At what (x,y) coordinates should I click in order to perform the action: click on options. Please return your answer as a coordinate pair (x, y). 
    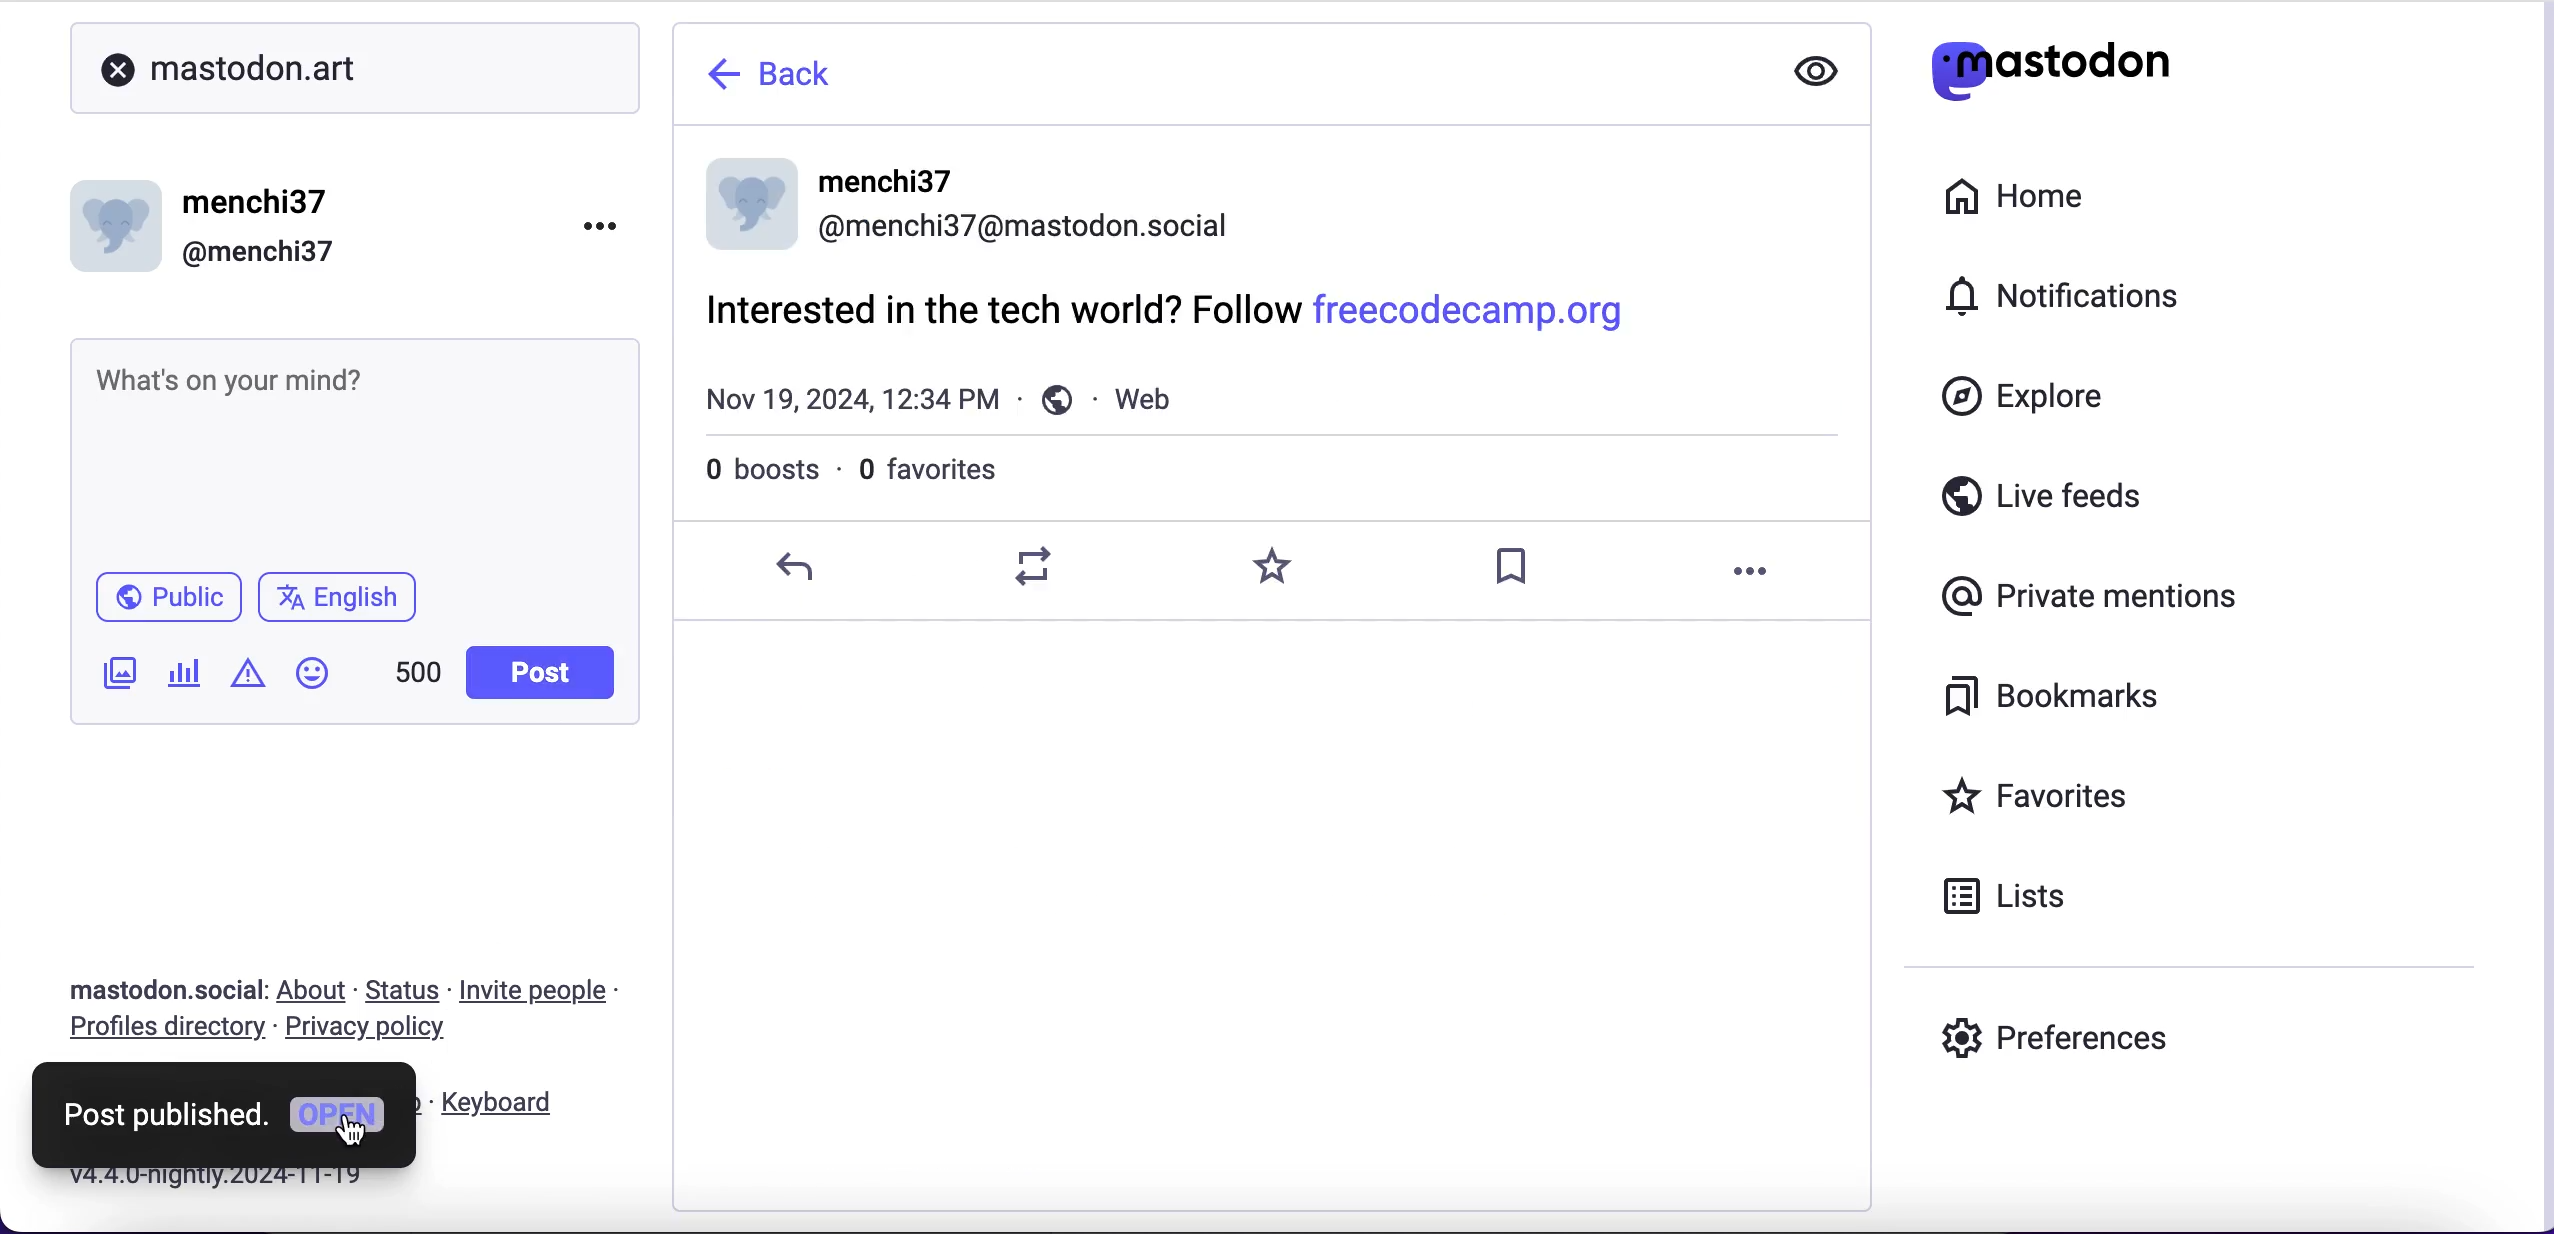
    Looking at the image, I should click on (599, 222).